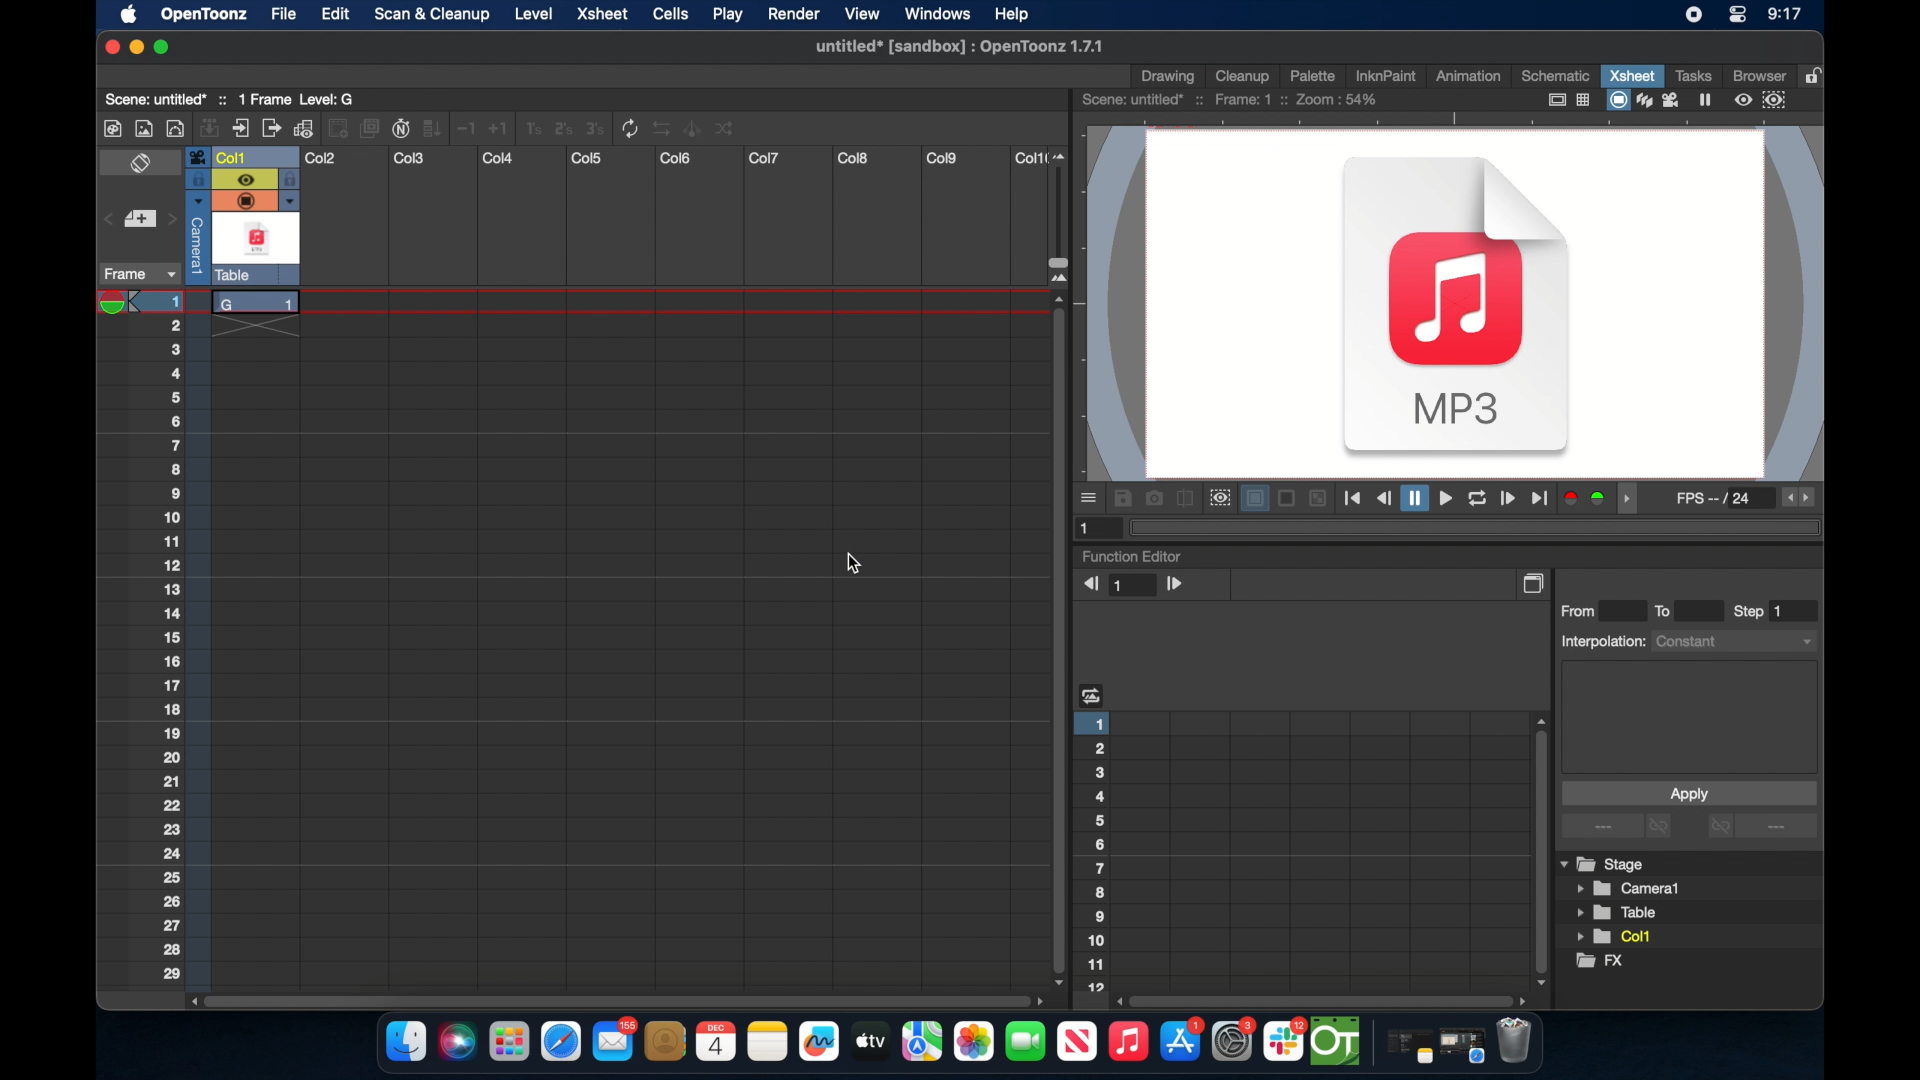 This screenshot has width=1920, height=1080. Describe the element at coordinates (869, 1041) in the screenshot. I see `apple tv` at that location.